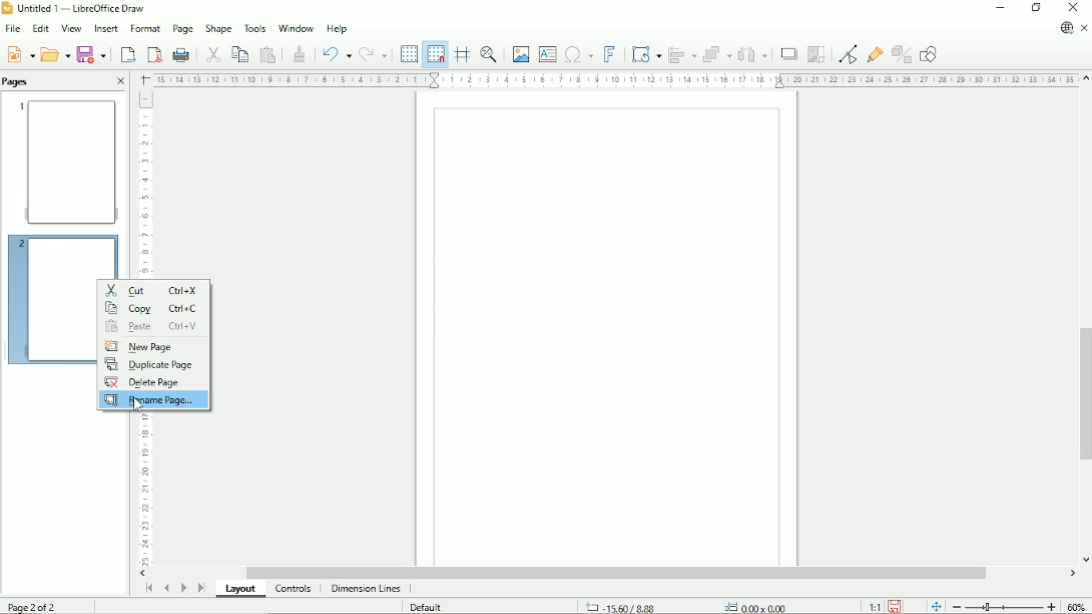  Describe the element at coordinates (935, 605) in the screenshot. I see `Fit page to current window` at that location.